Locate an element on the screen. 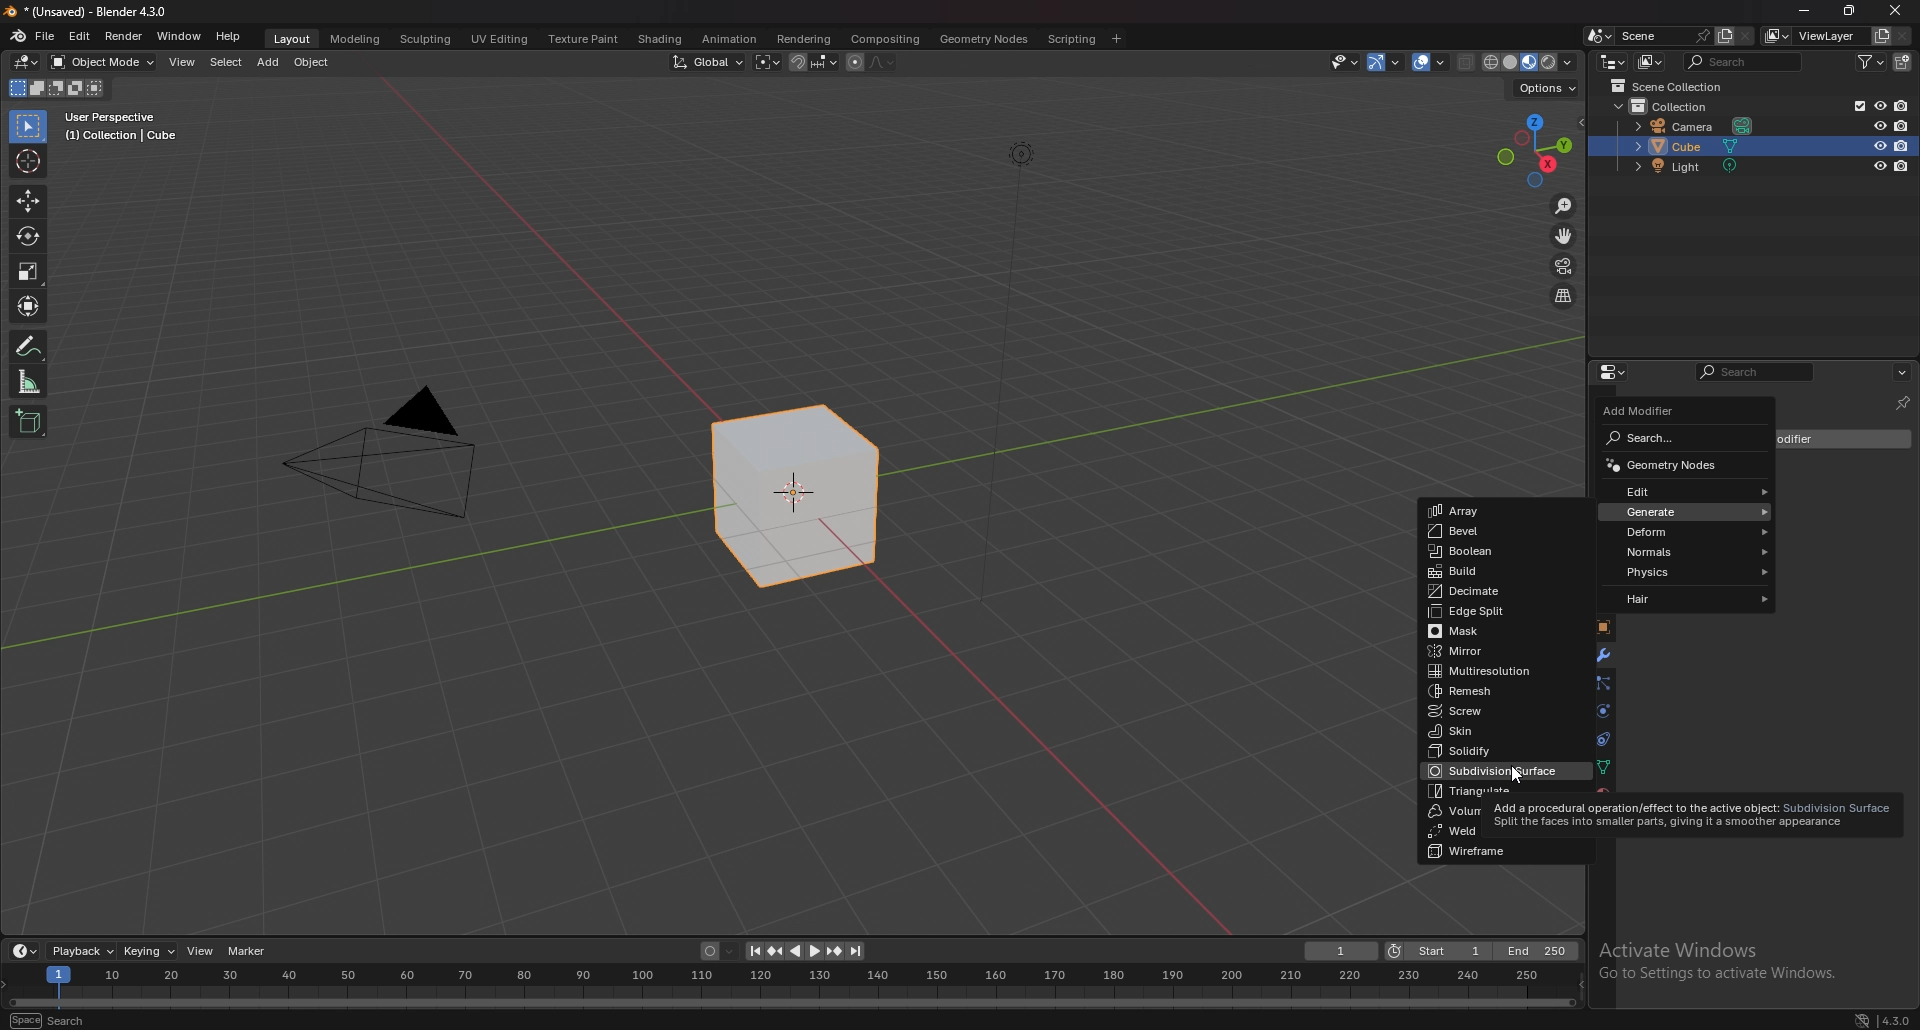 This screenshot has height=1030, width=1920. wireframe is located at coordinates (1506, 852).